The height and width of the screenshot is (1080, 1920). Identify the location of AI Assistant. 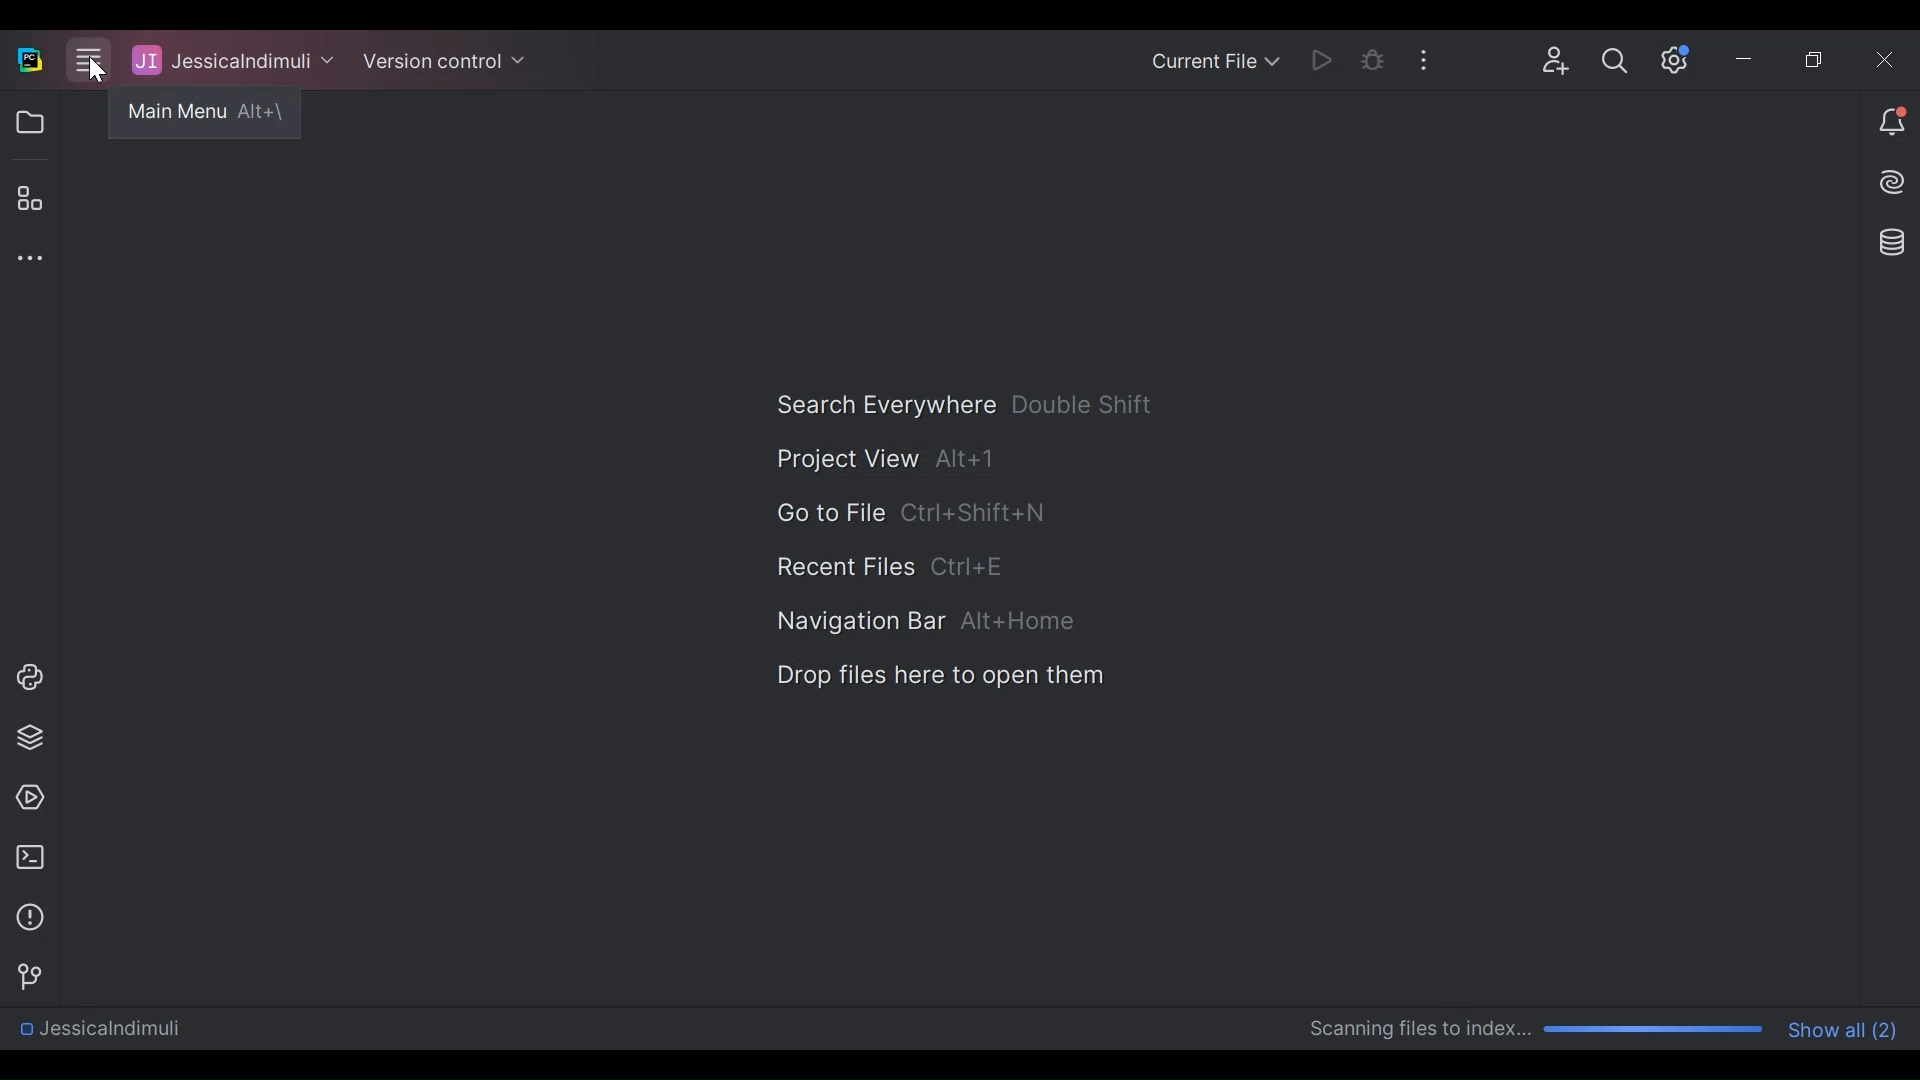
(1894, 181).